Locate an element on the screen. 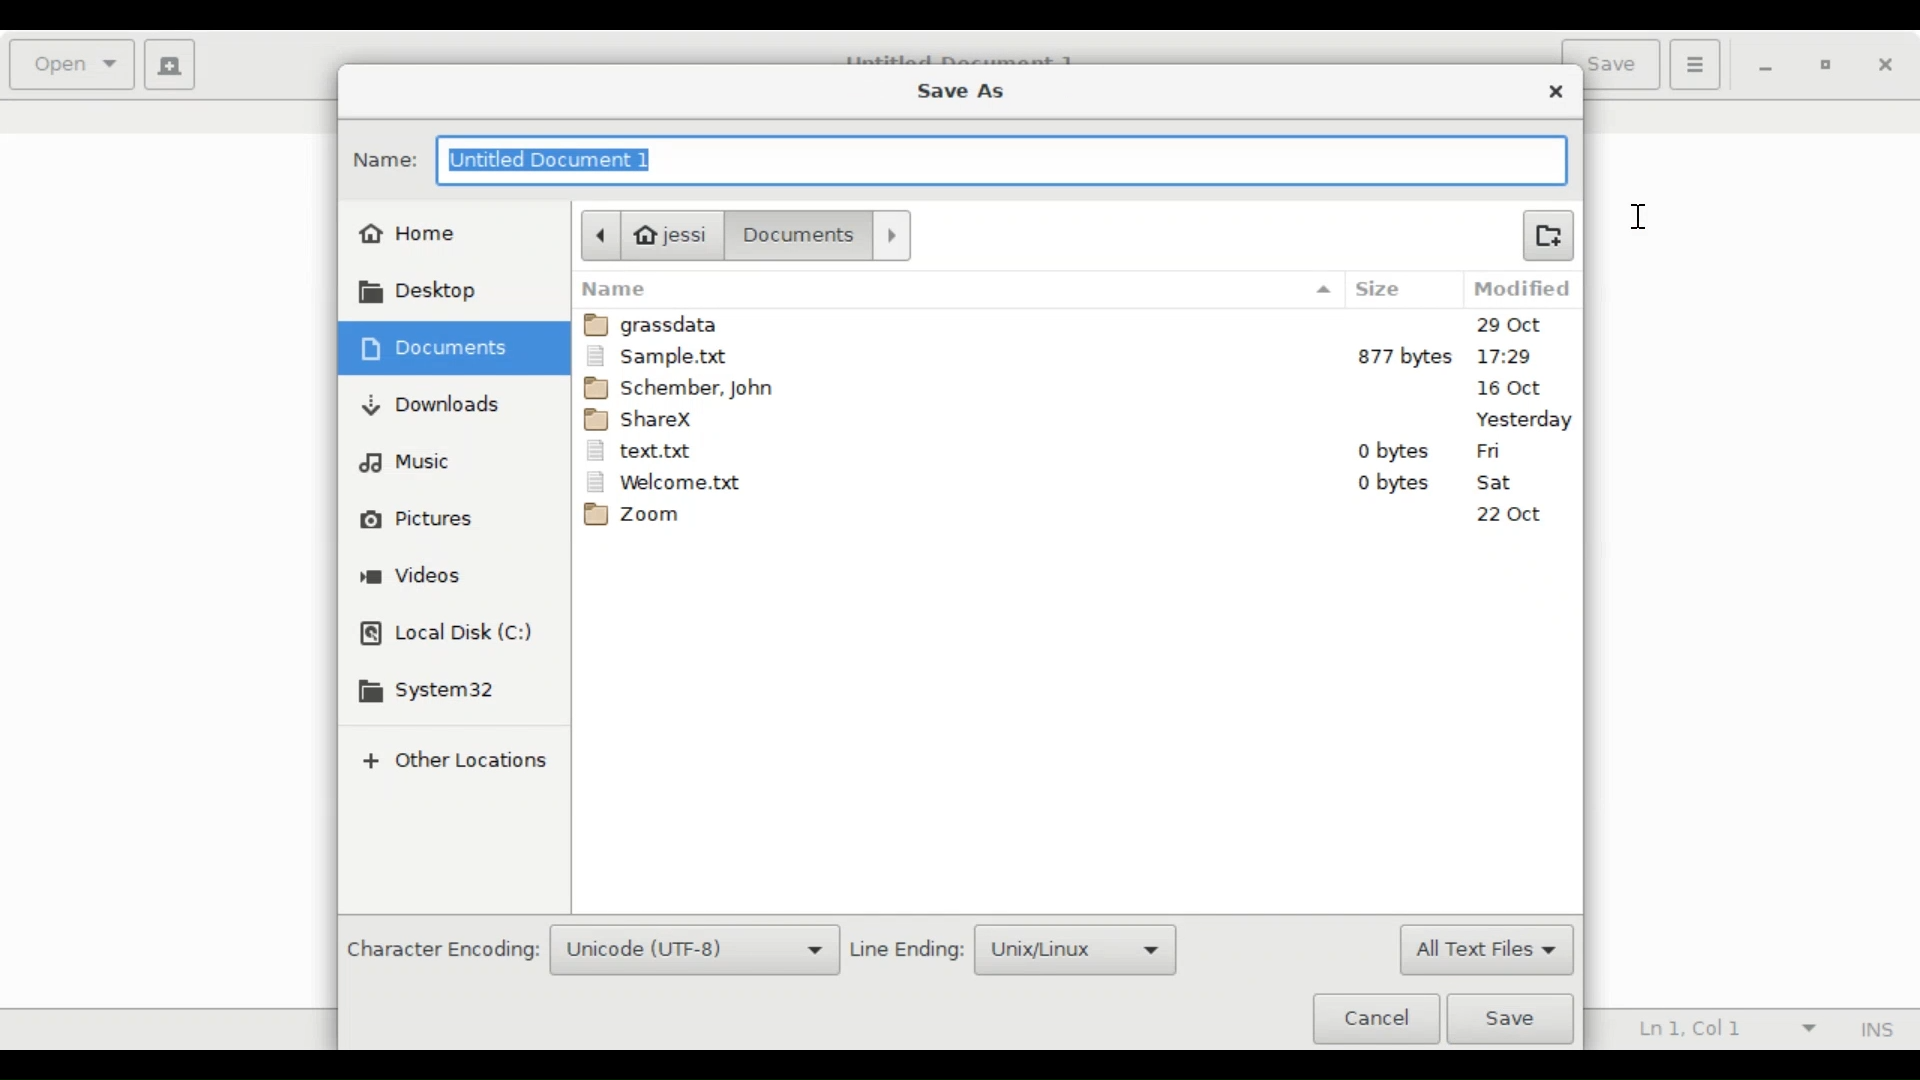 The height and width of the screenshot is (1080, 1920). Close is located at coordinates (1886, 66).